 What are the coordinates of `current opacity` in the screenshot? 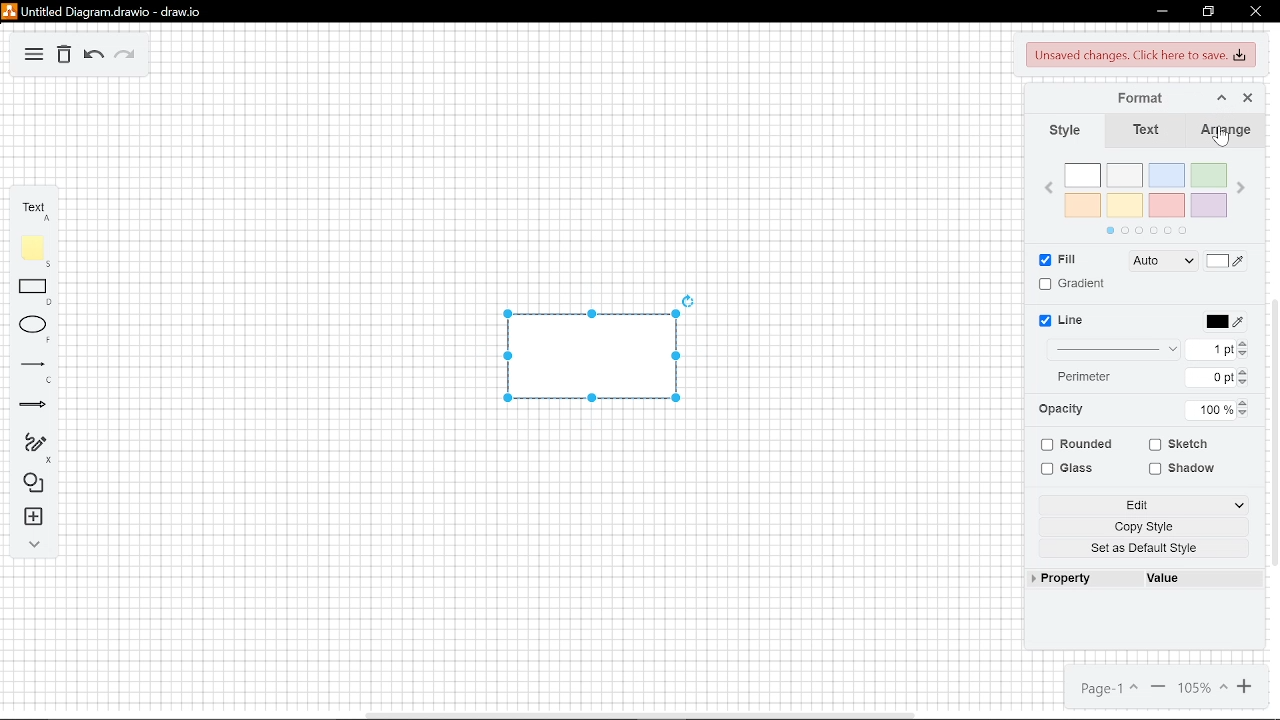 It's located at (1208, 410).